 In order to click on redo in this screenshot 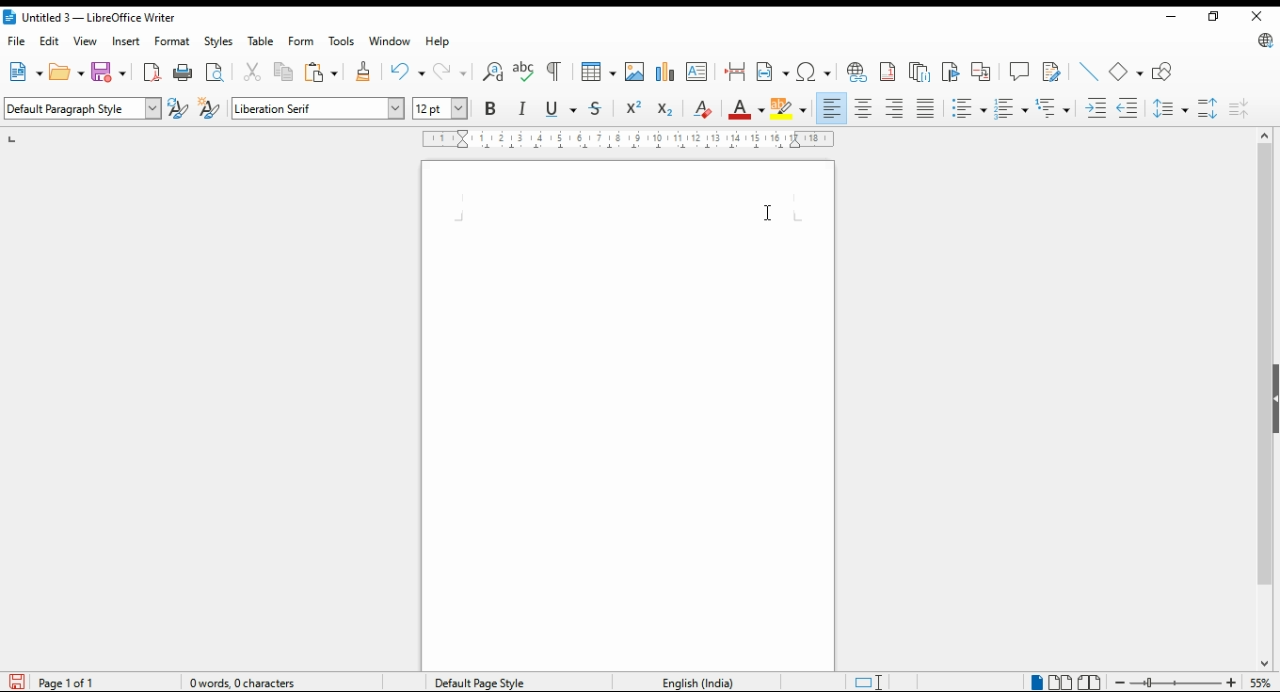, I will do `click(452, 71)`.